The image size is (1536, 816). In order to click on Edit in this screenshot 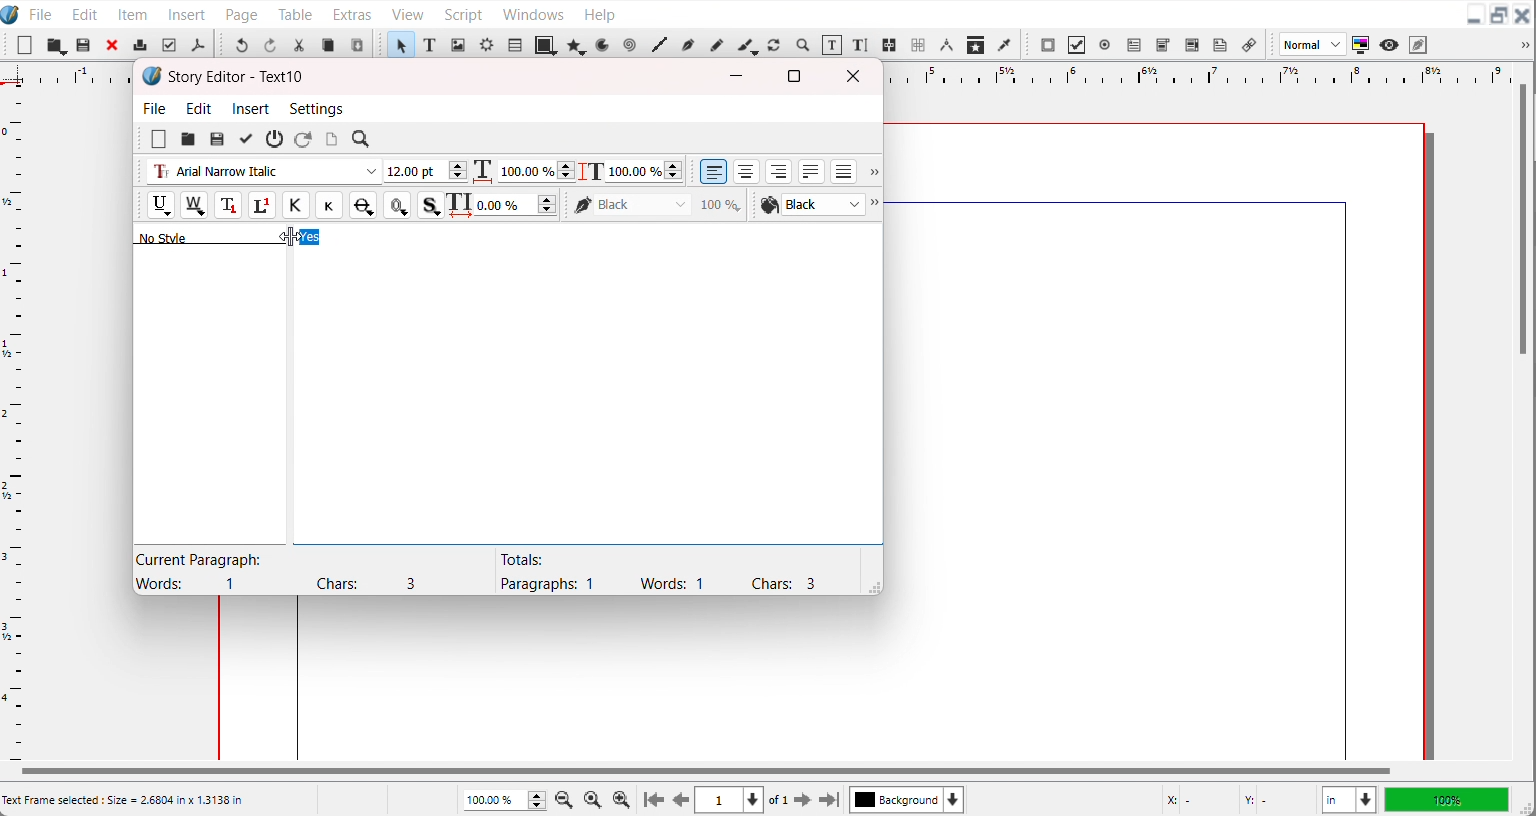, I will do `click(200, 108)`.